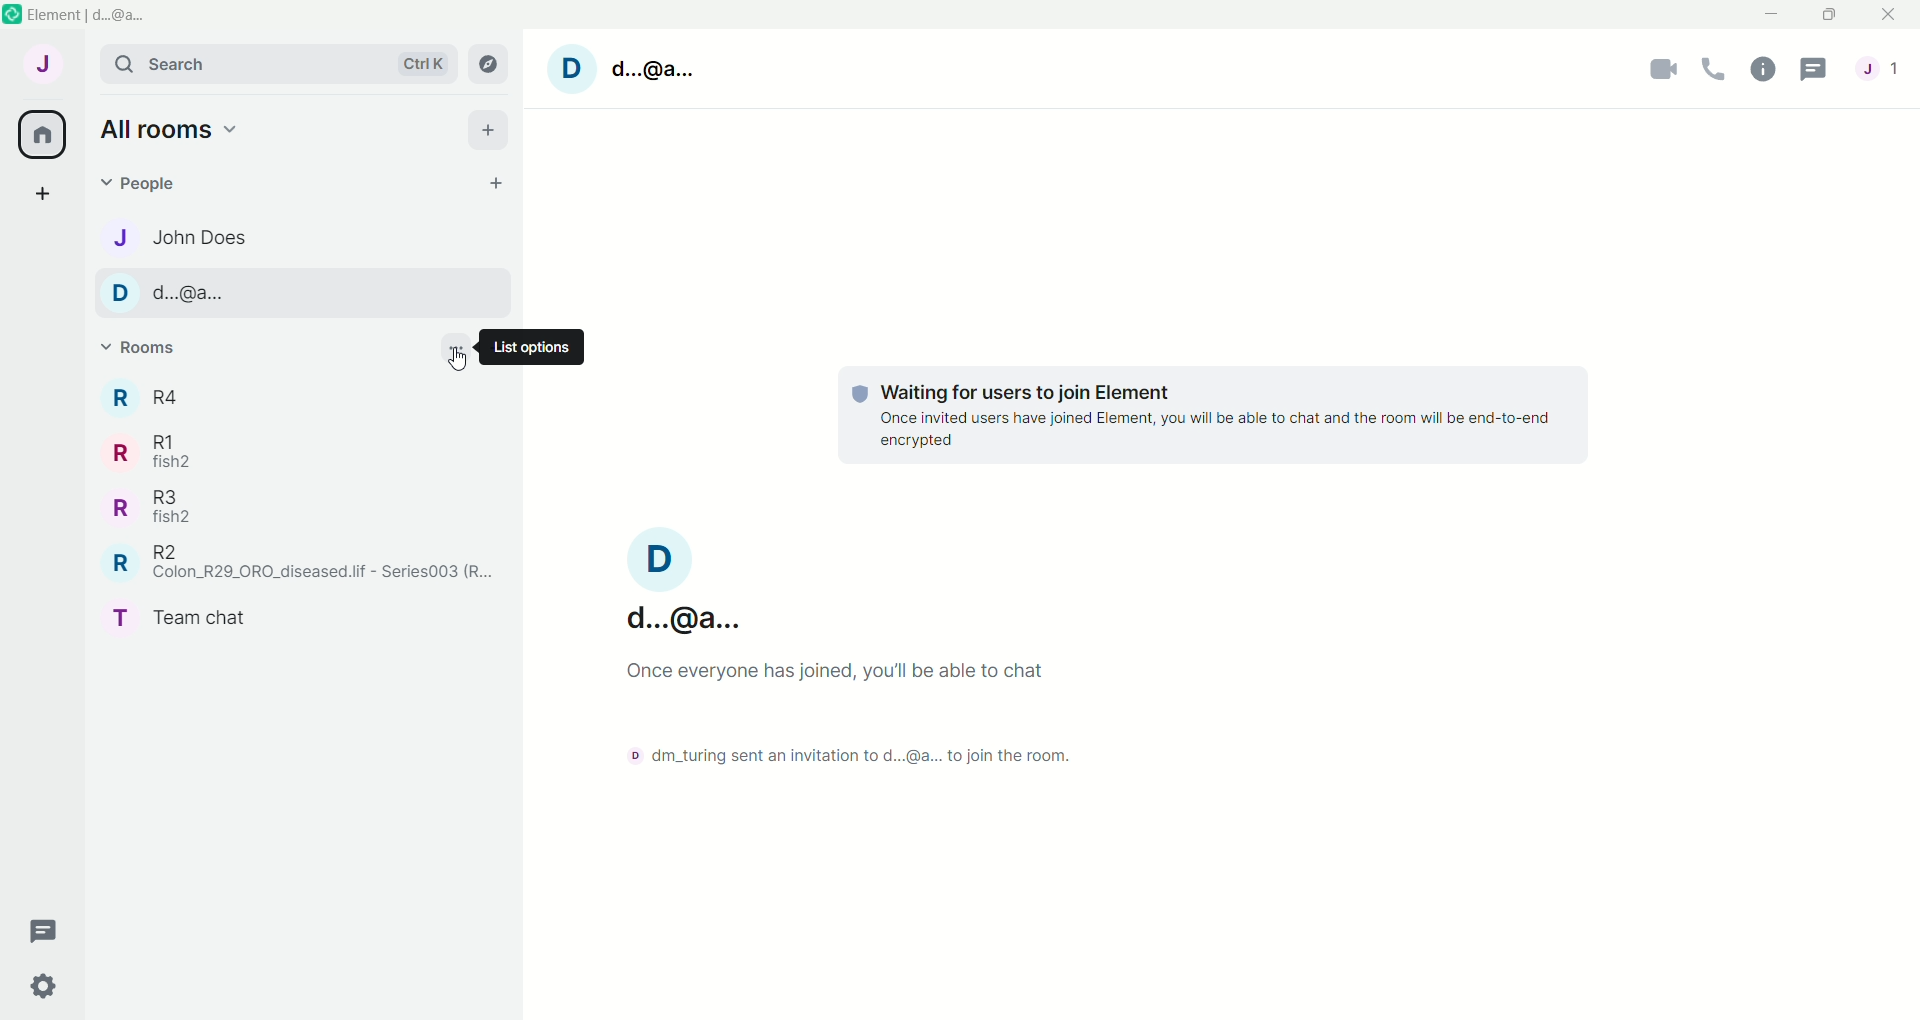 Image resolution: width=1920 pixels, height=1020 pixels. Describe the element at coordinates (50, 63) in the screenshot. I see `User Menu` at that location.